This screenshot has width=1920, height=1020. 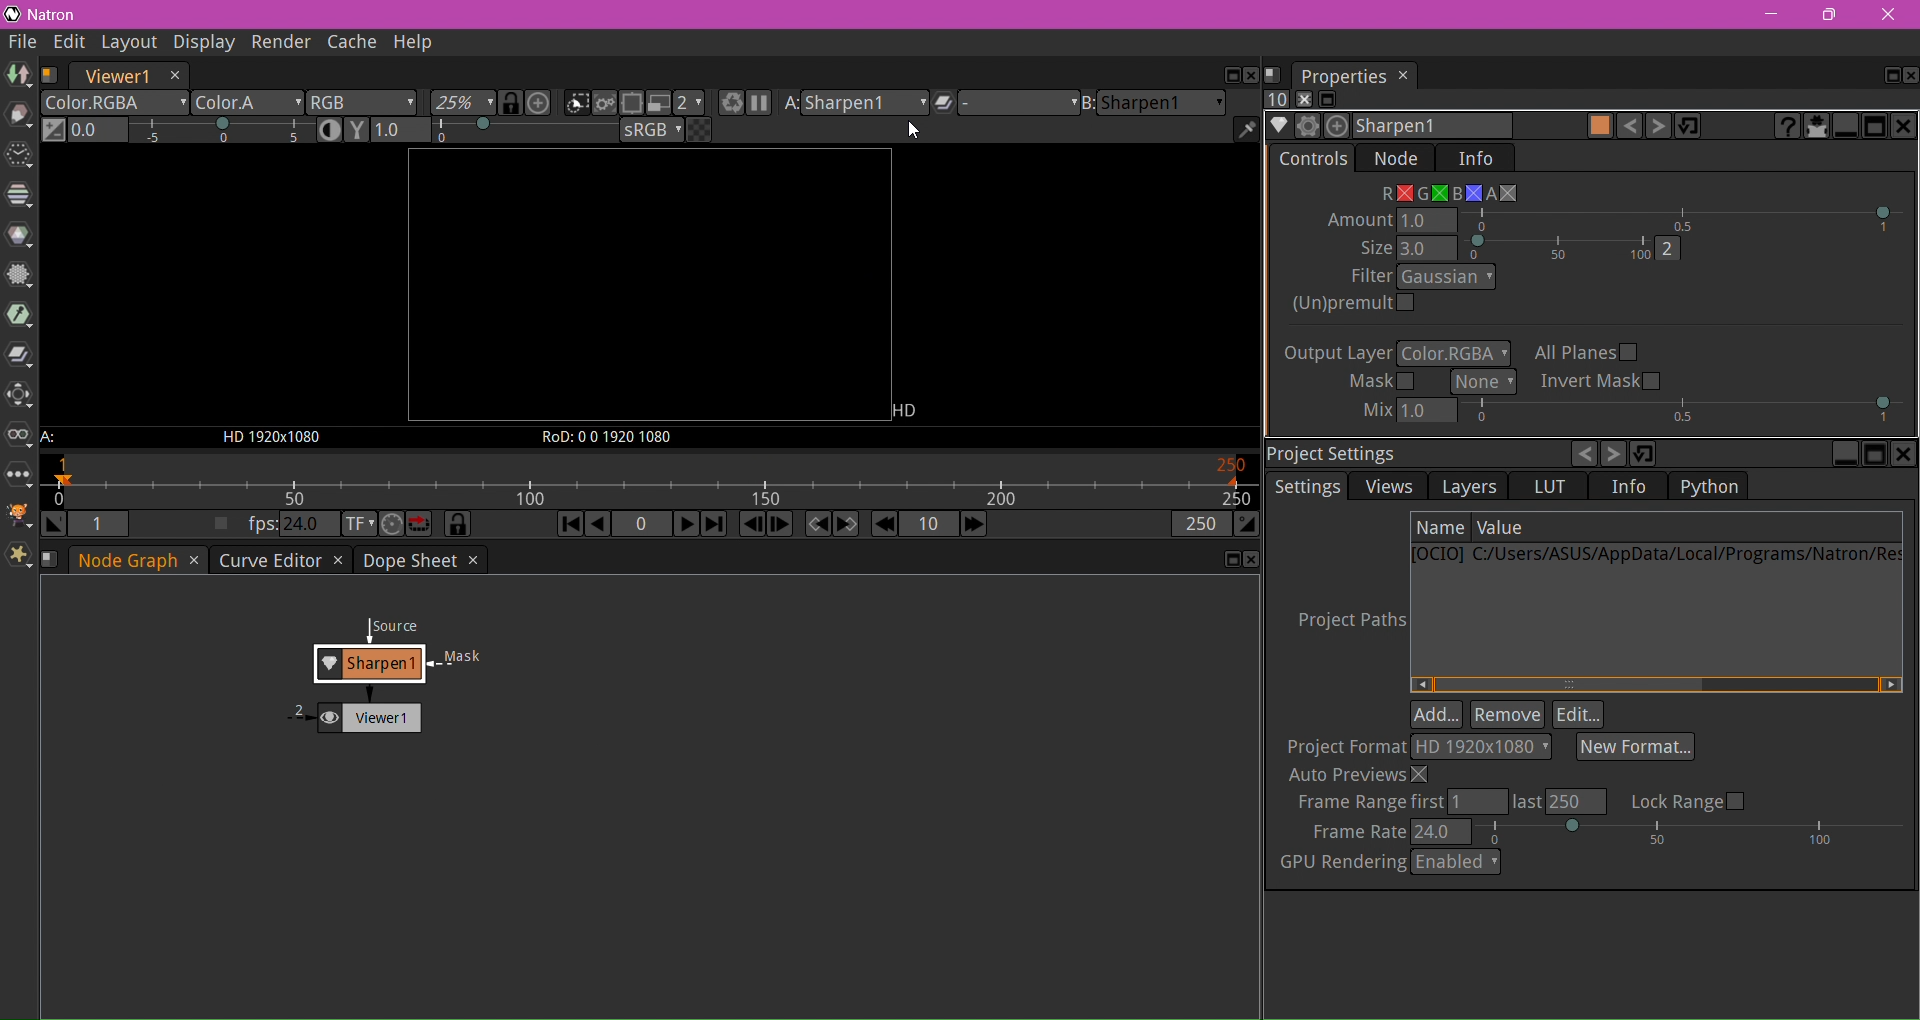 What do you see at coordinates (1502, 193) in the screenshot?
I see `NatronOfxParamProcessA` at bounding box center [1502, 193].